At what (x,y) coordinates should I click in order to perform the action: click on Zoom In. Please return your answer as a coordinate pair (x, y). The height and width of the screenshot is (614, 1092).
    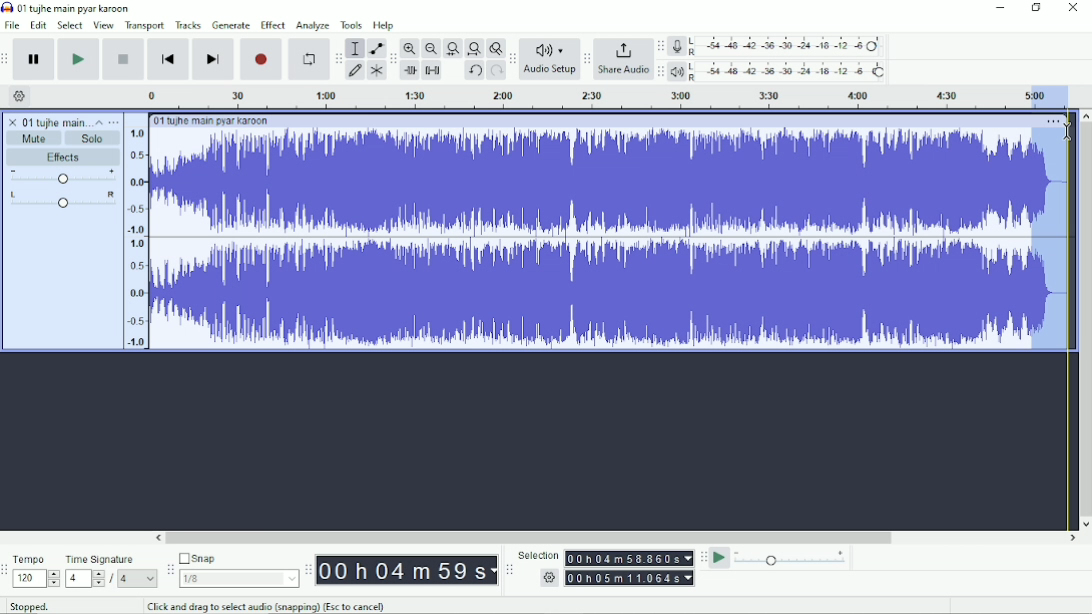
    Looking at the image, I should click on (409, 48).